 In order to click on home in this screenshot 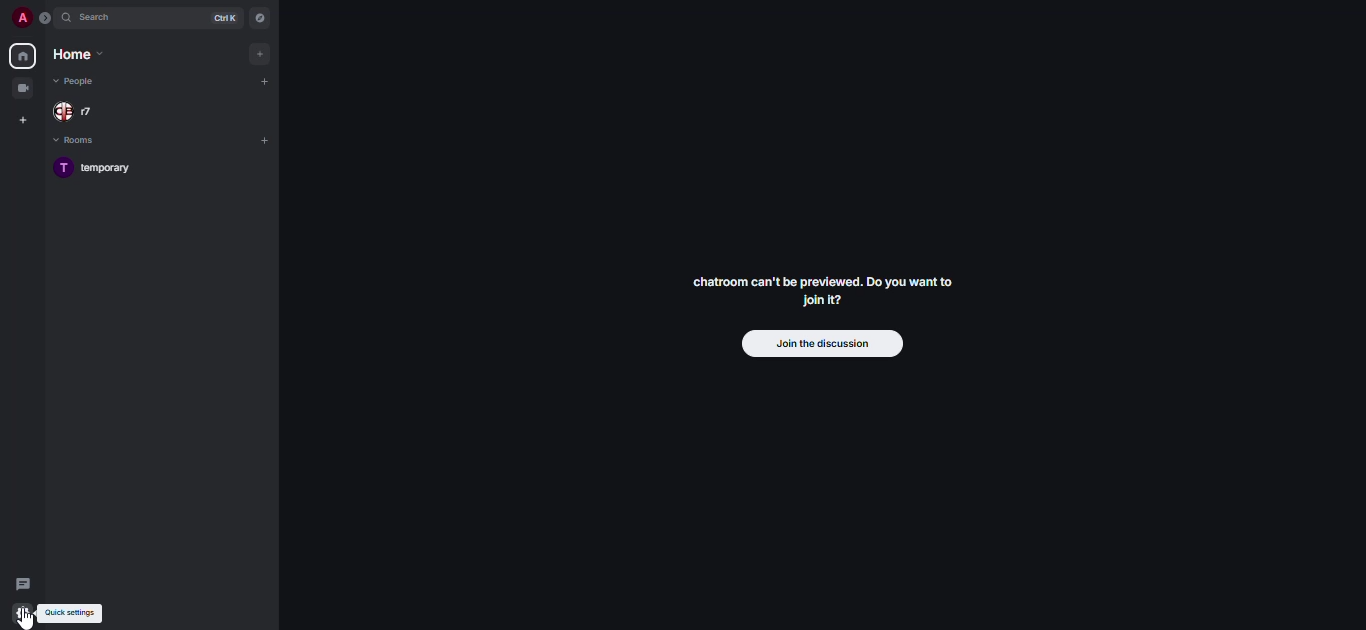, I will do `click(21, 56)`.